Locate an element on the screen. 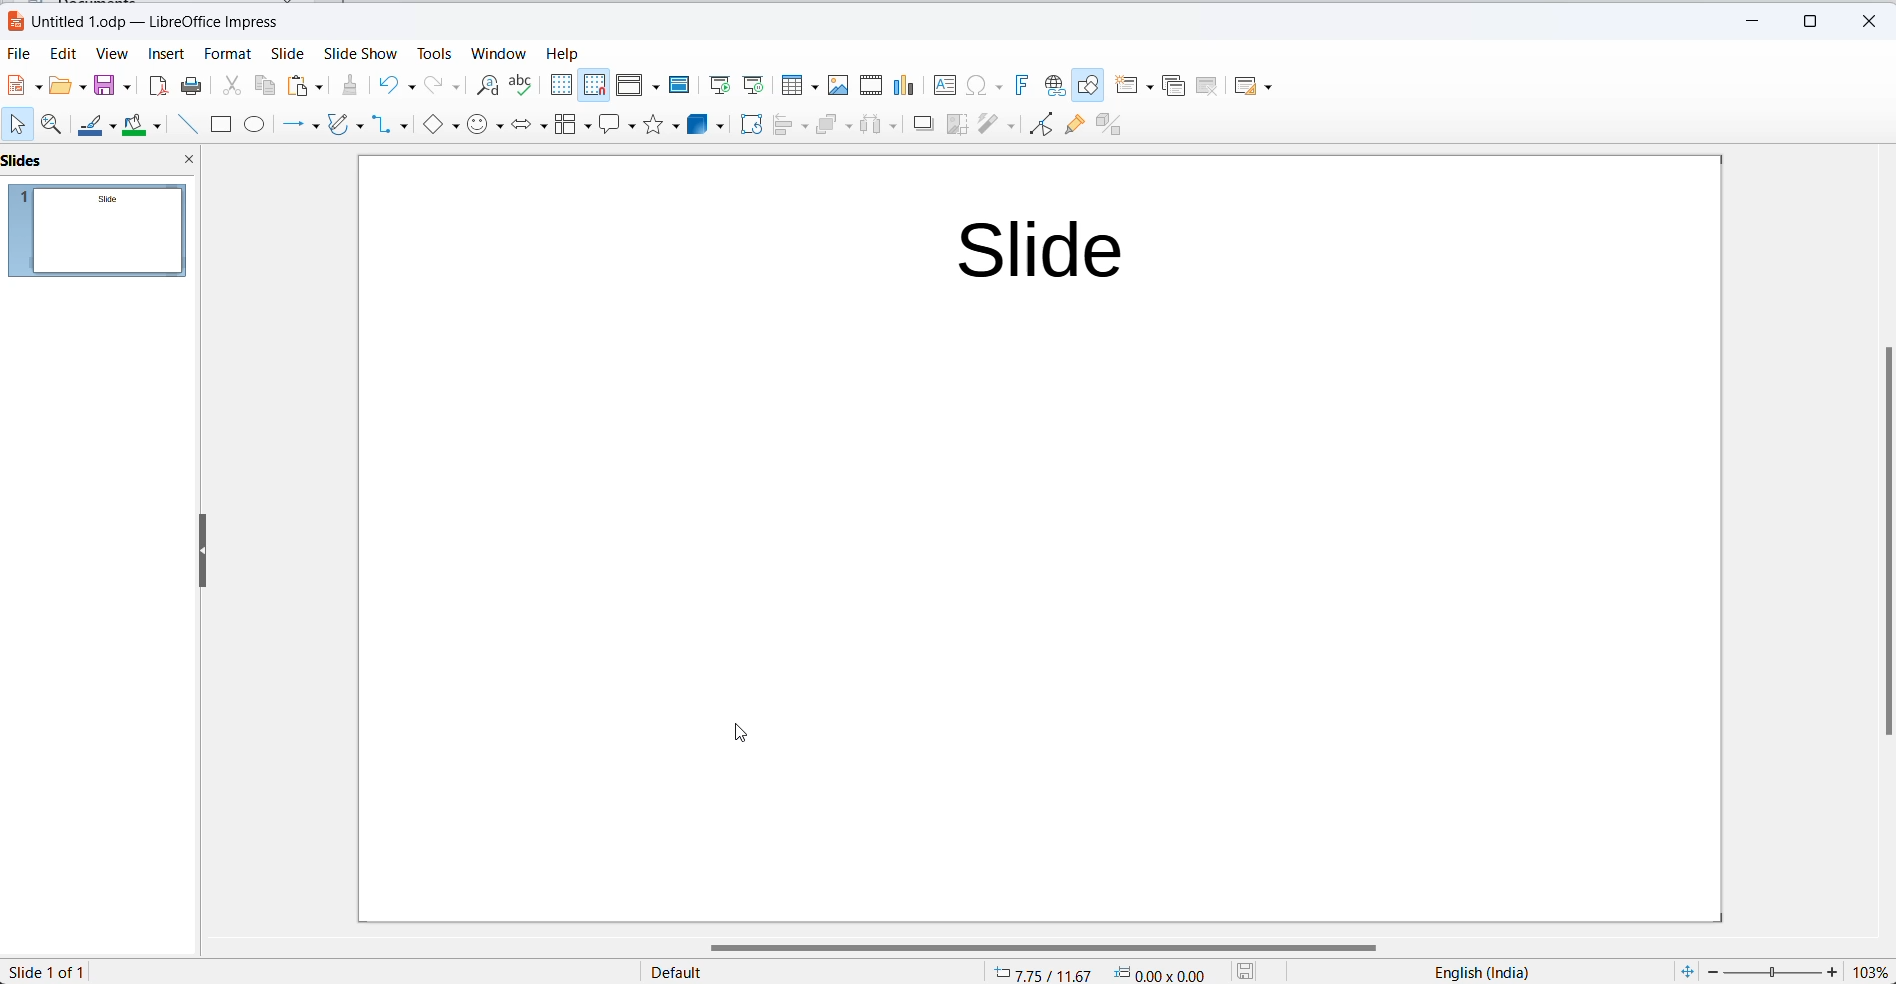  window is located at coordinates (501, 53).